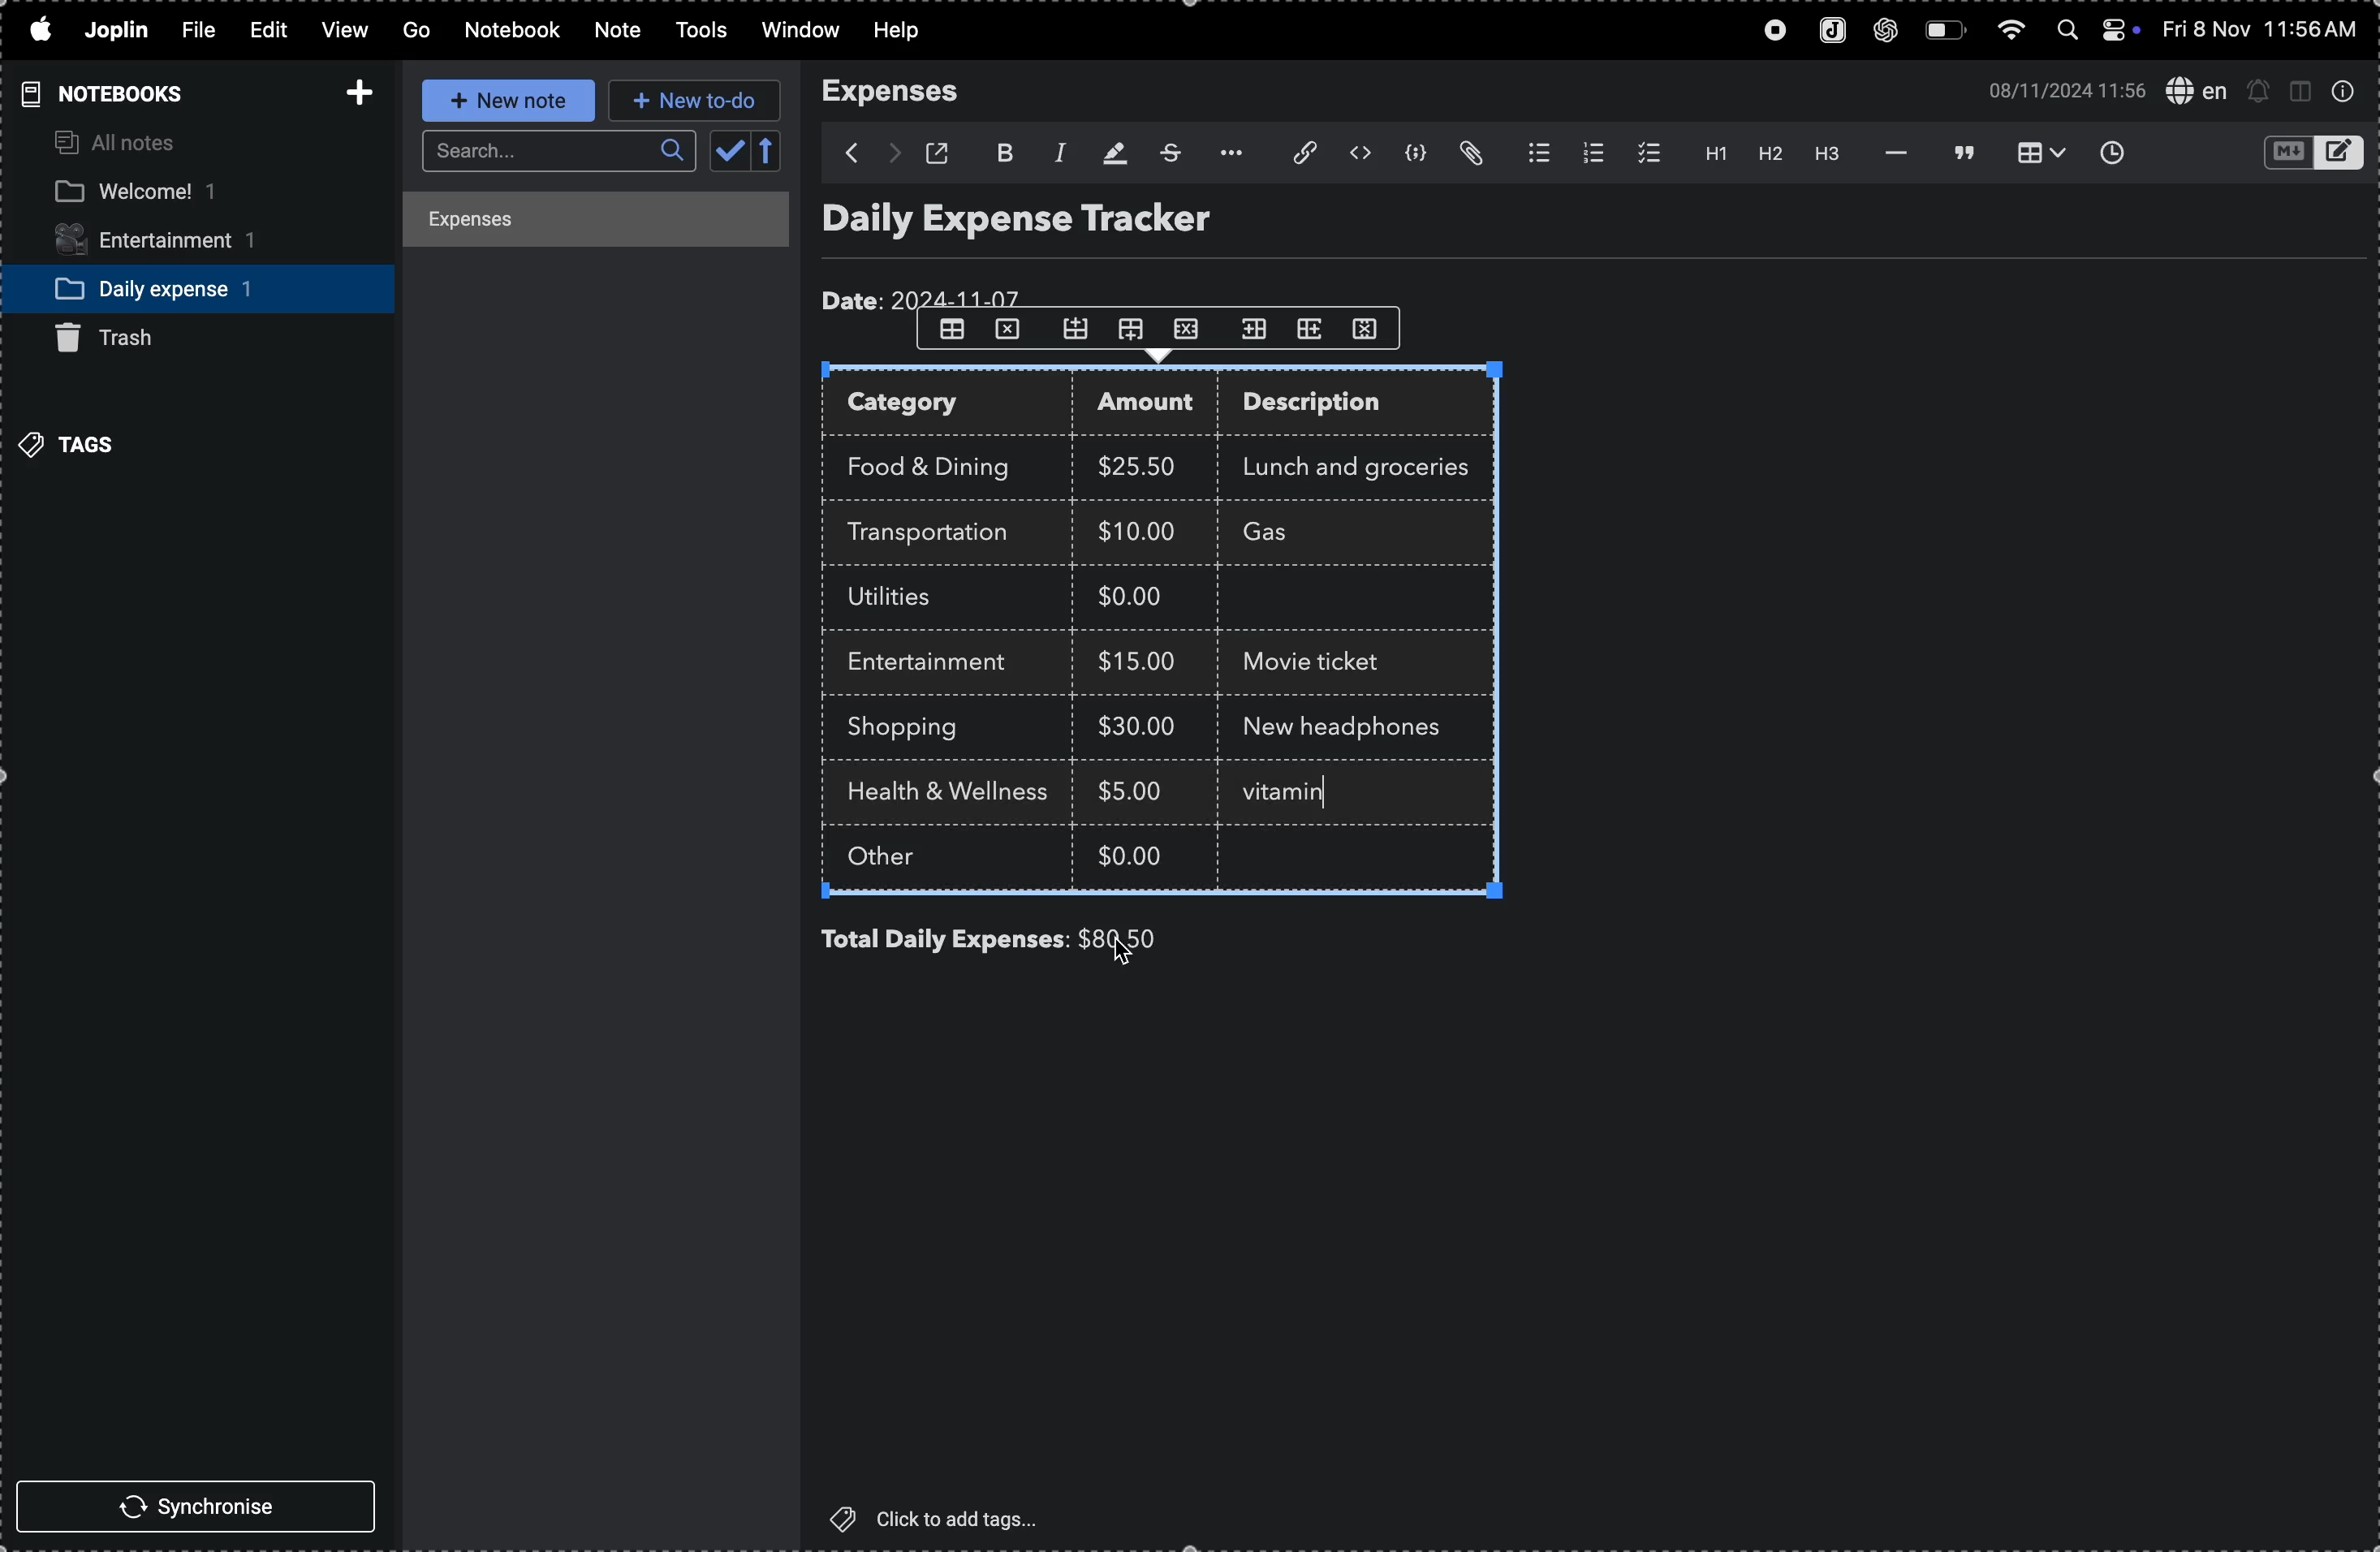 The height and width of the screenshot is (1552, 2380). What do you see at coordinates (182, 287) in the screenshot?
I see `daily expense notebook` at bounding box center [182, 287].